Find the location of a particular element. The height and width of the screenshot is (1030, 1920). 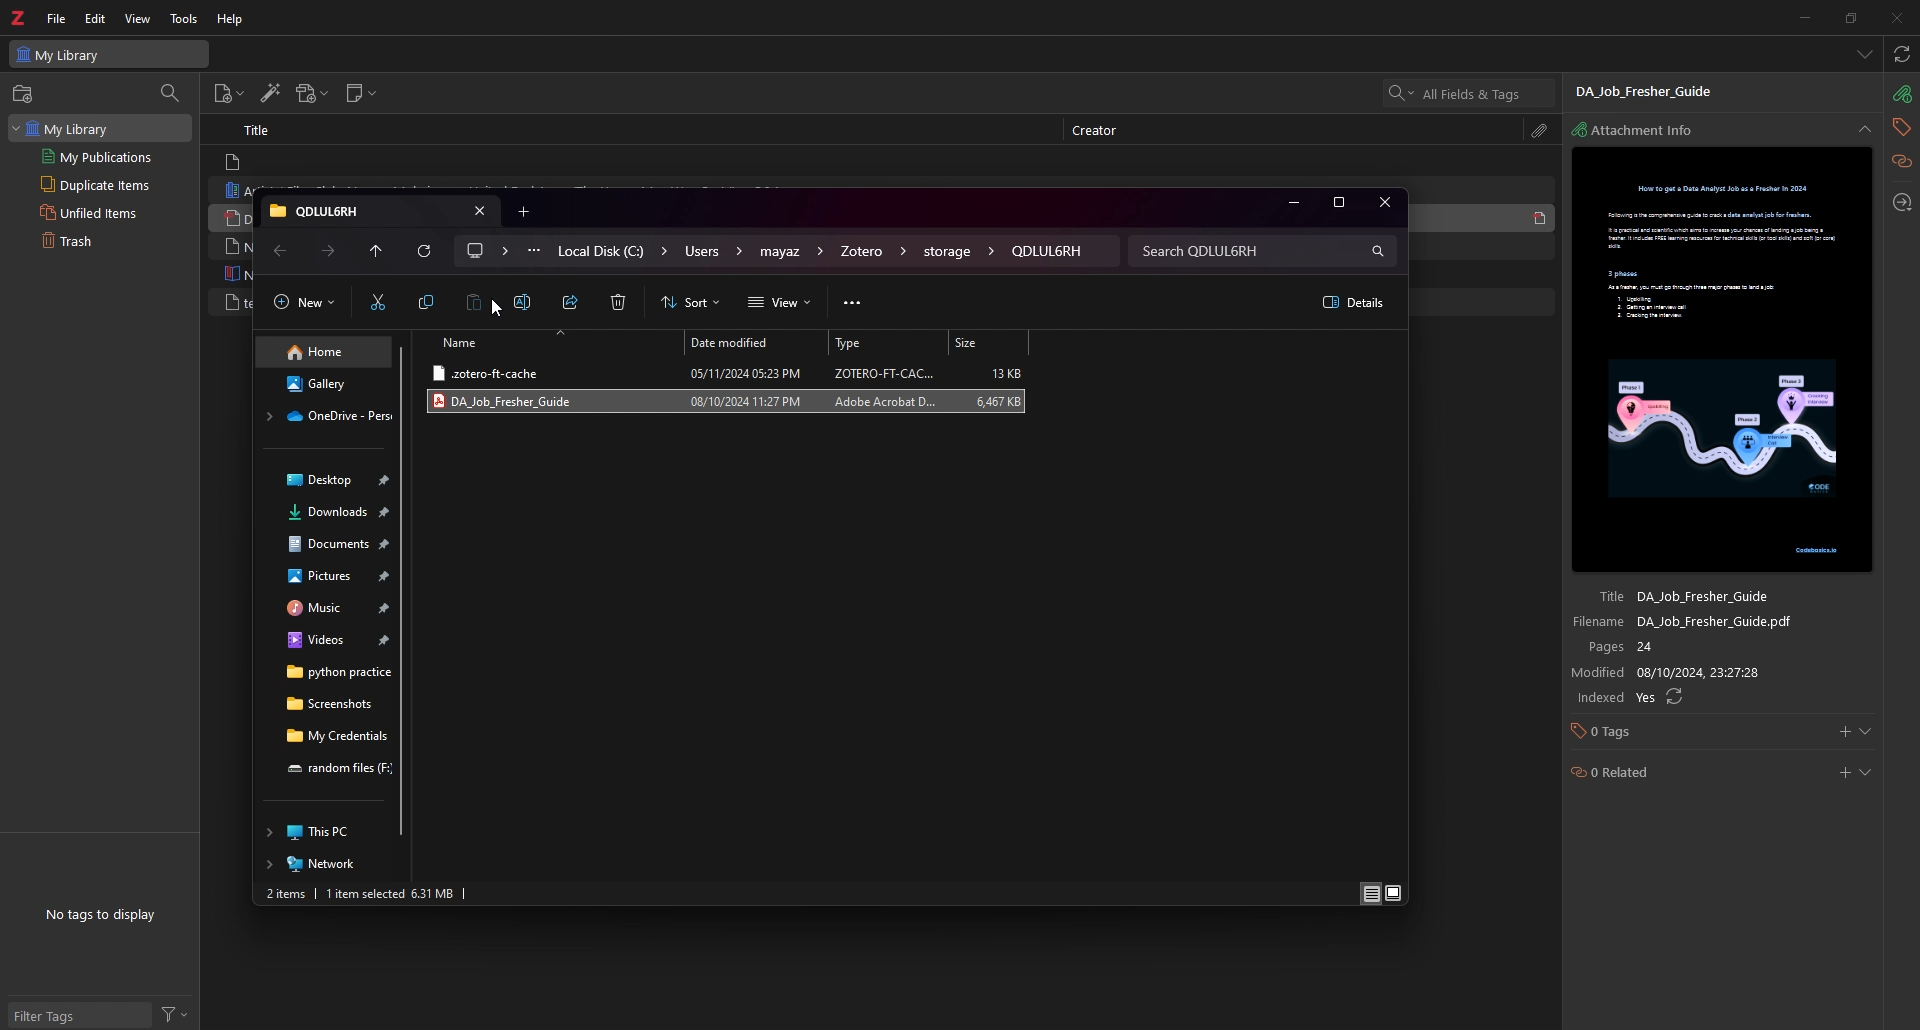

minimize is located at coordinates (1292, 203).